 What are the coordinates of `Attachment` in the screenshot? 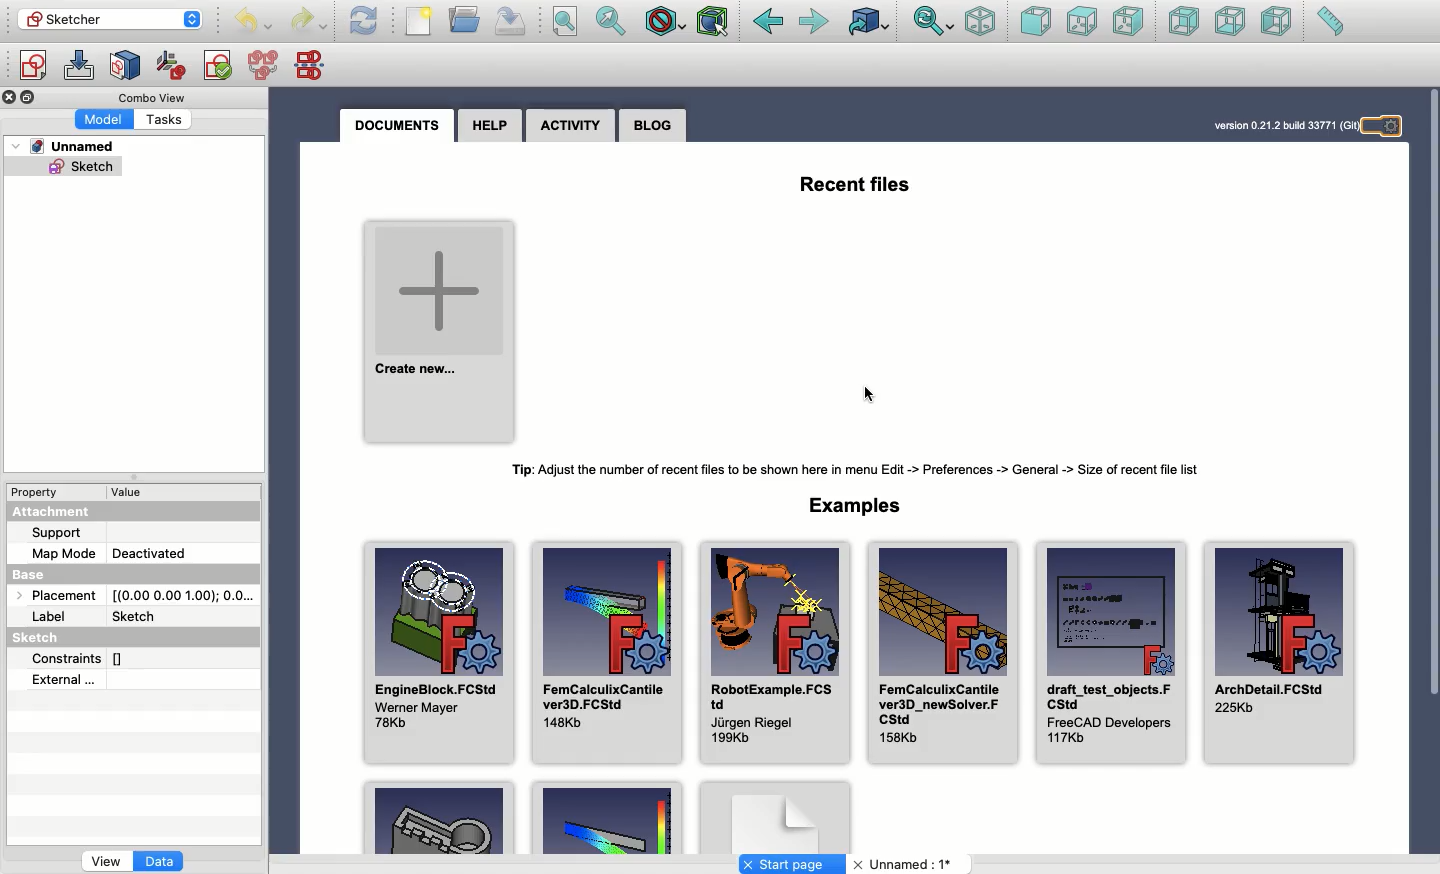 It's located at (62, 511).